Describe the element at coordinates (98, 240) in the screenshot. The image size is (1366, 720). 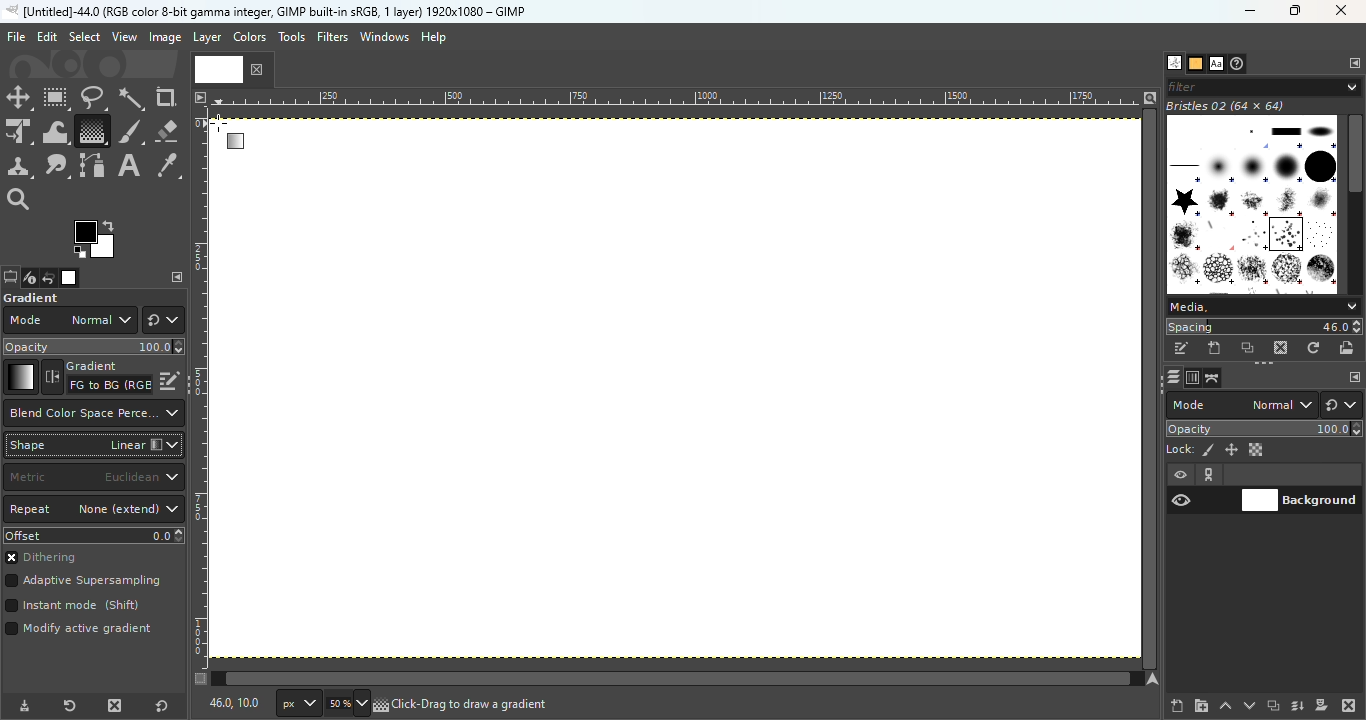
I see `The active background color` at that location.